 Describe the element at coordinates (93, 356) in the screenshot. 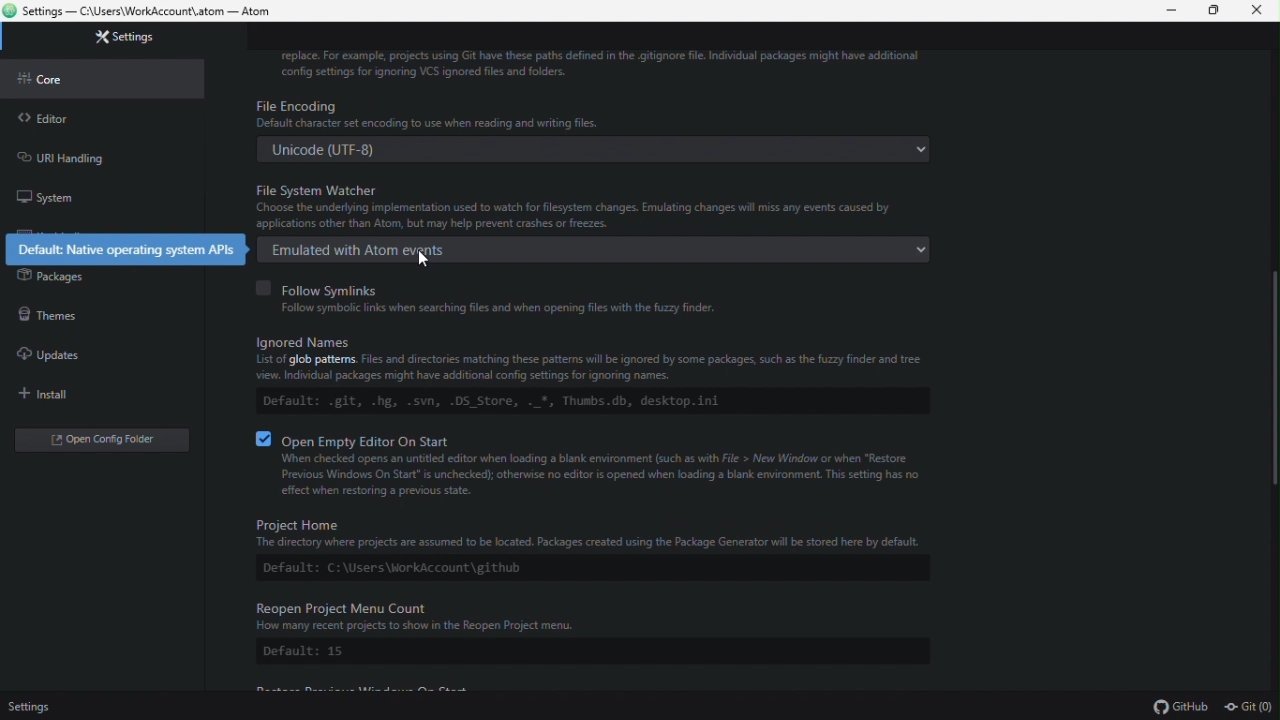

I see `updates` at that location.